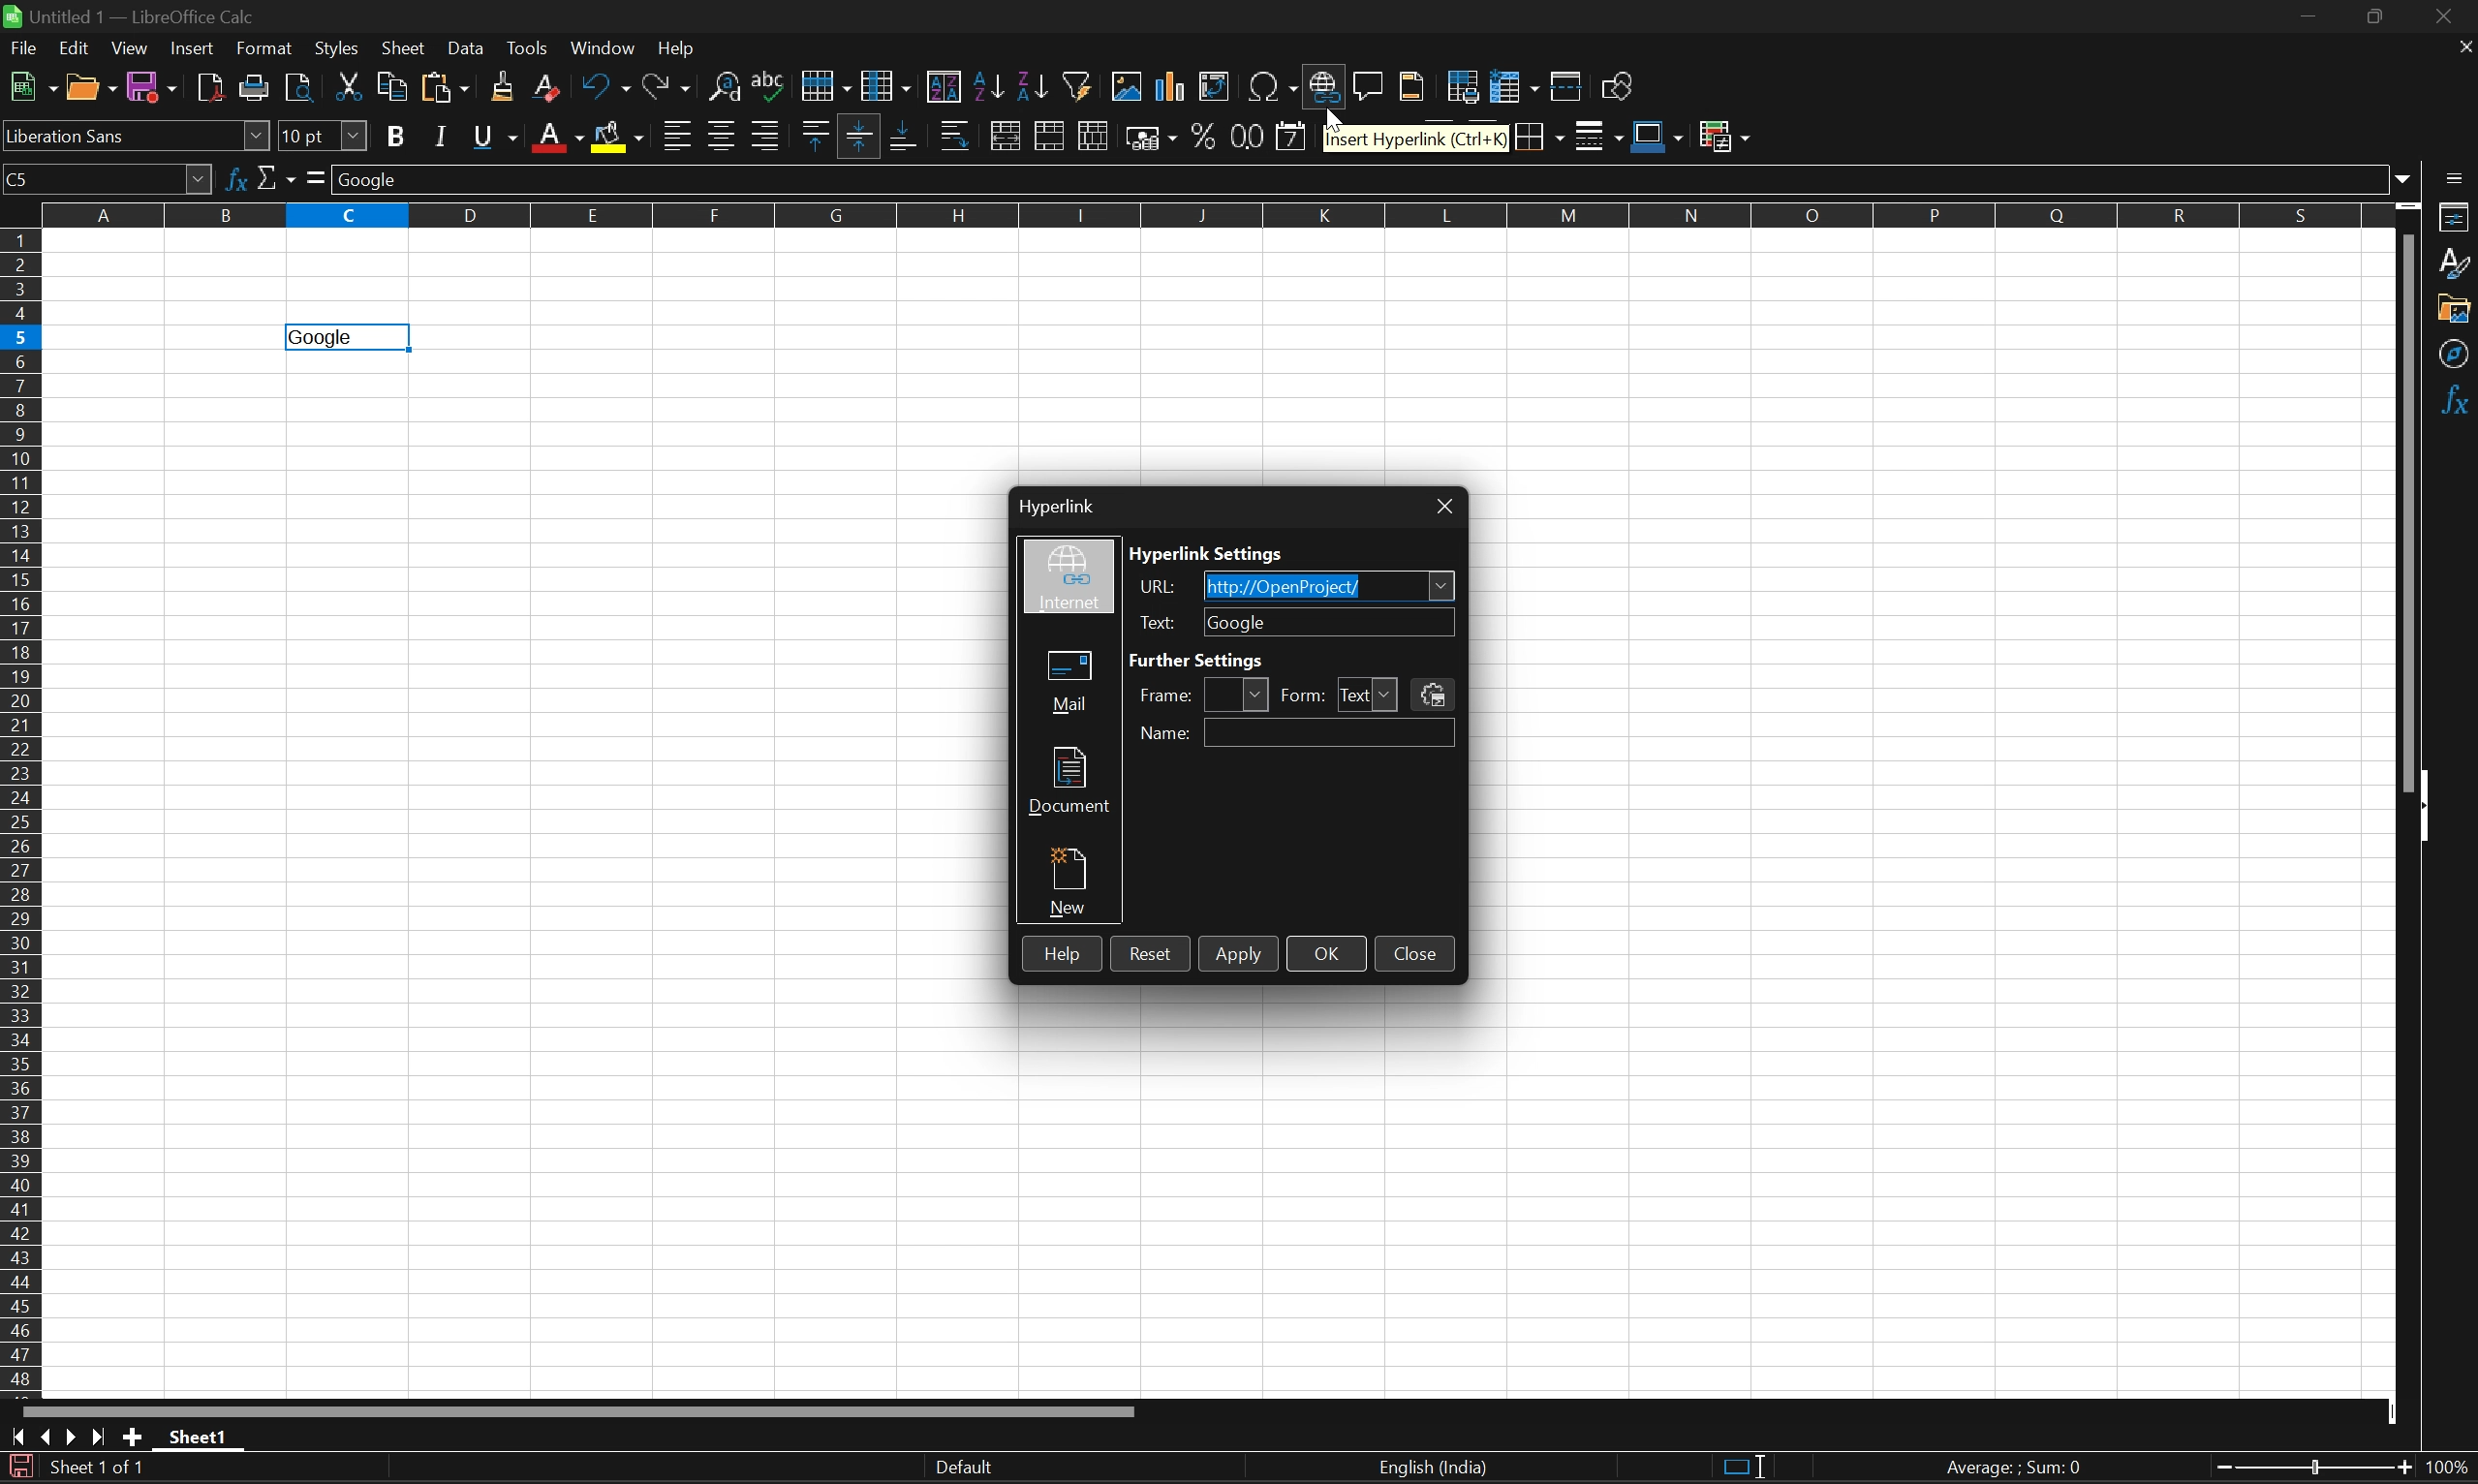 The image size is (2478, 1484). What do you see at coordinates (325, 133) in the screenshot?
I see `Font size` at bounding box center [325, 133].